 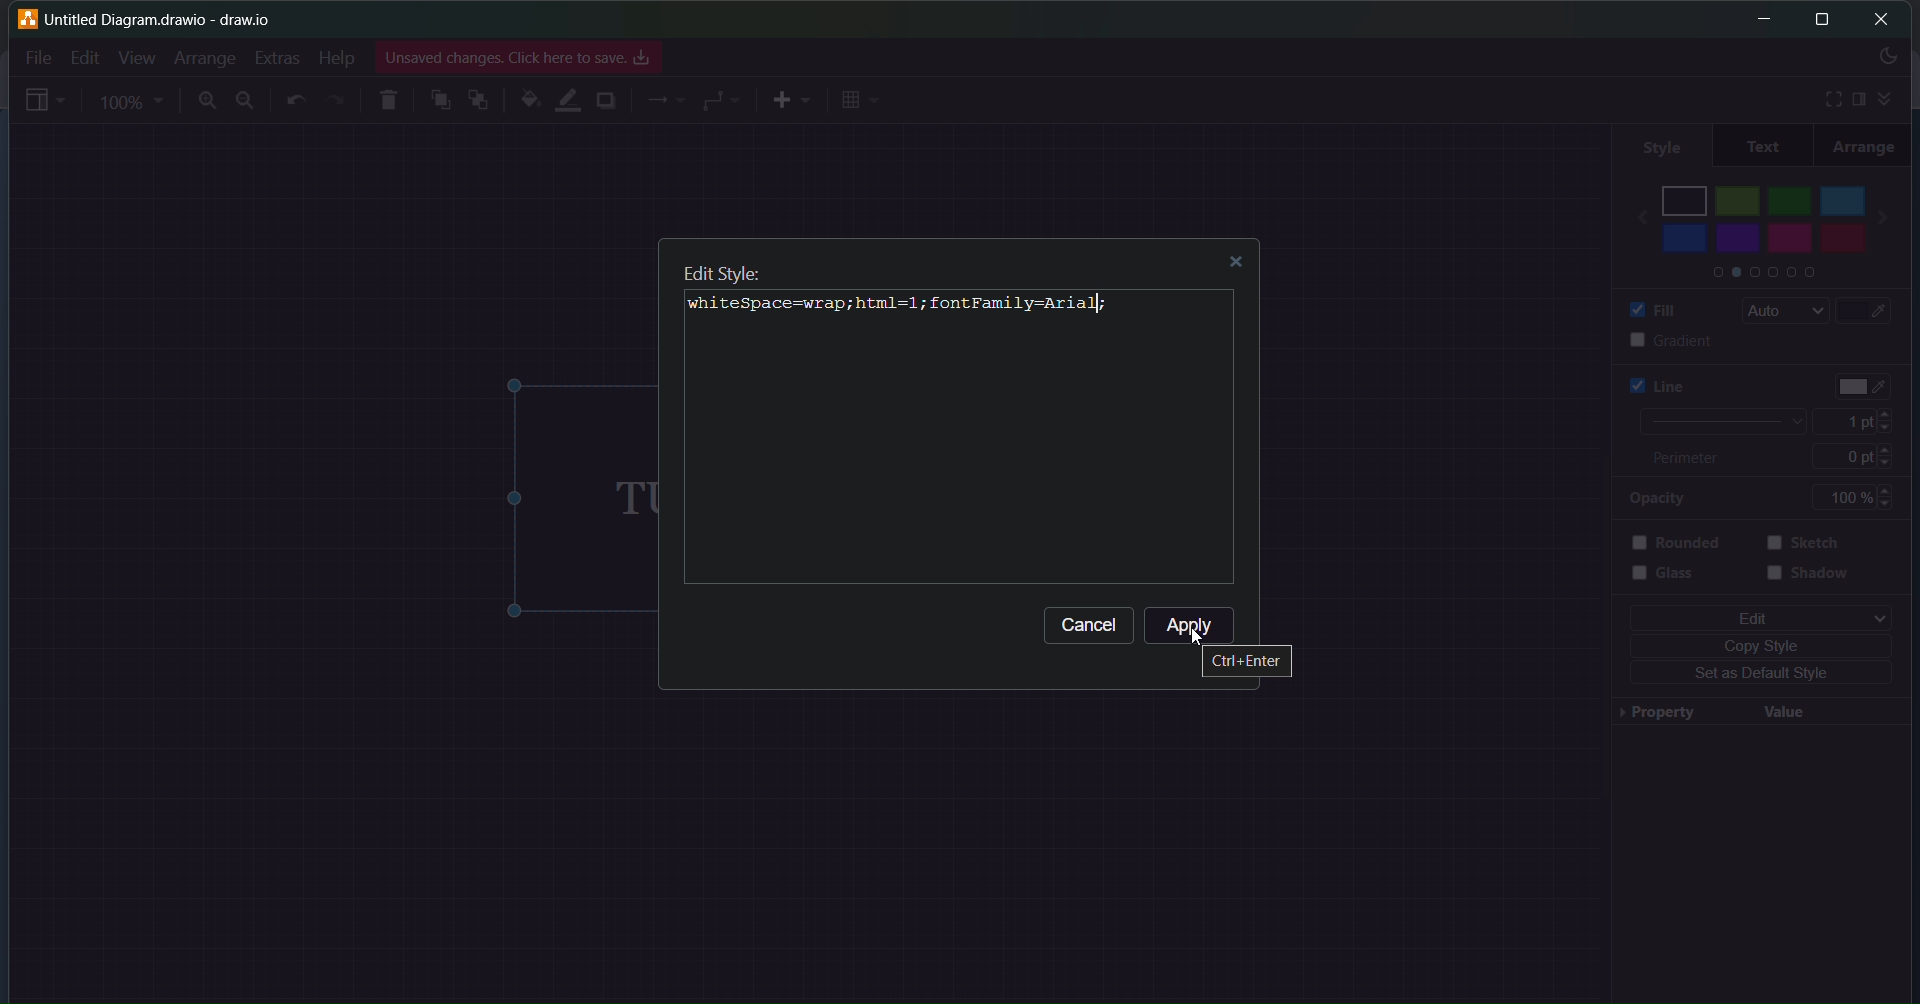 What do you see at coordinates (1683, 542) in the screenshot?
I see `rounded` at bounding box center [1683, 542].